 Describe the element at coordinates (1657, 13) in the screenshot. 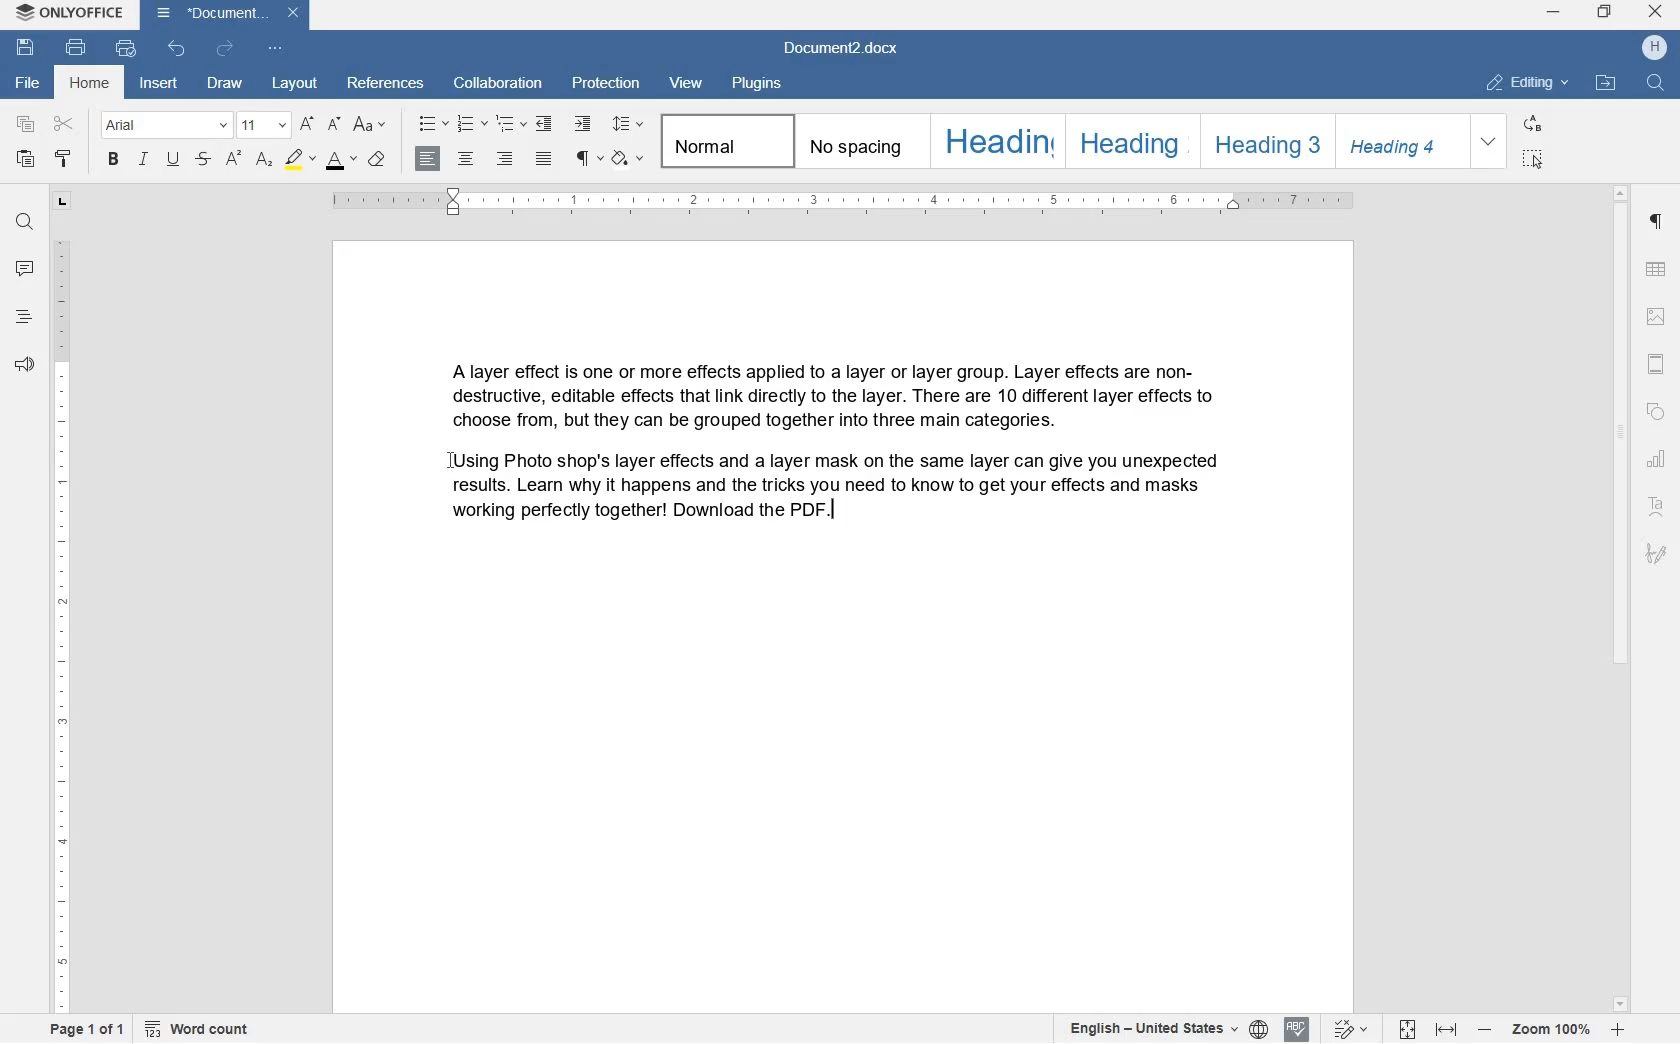

I see `close` at that location.